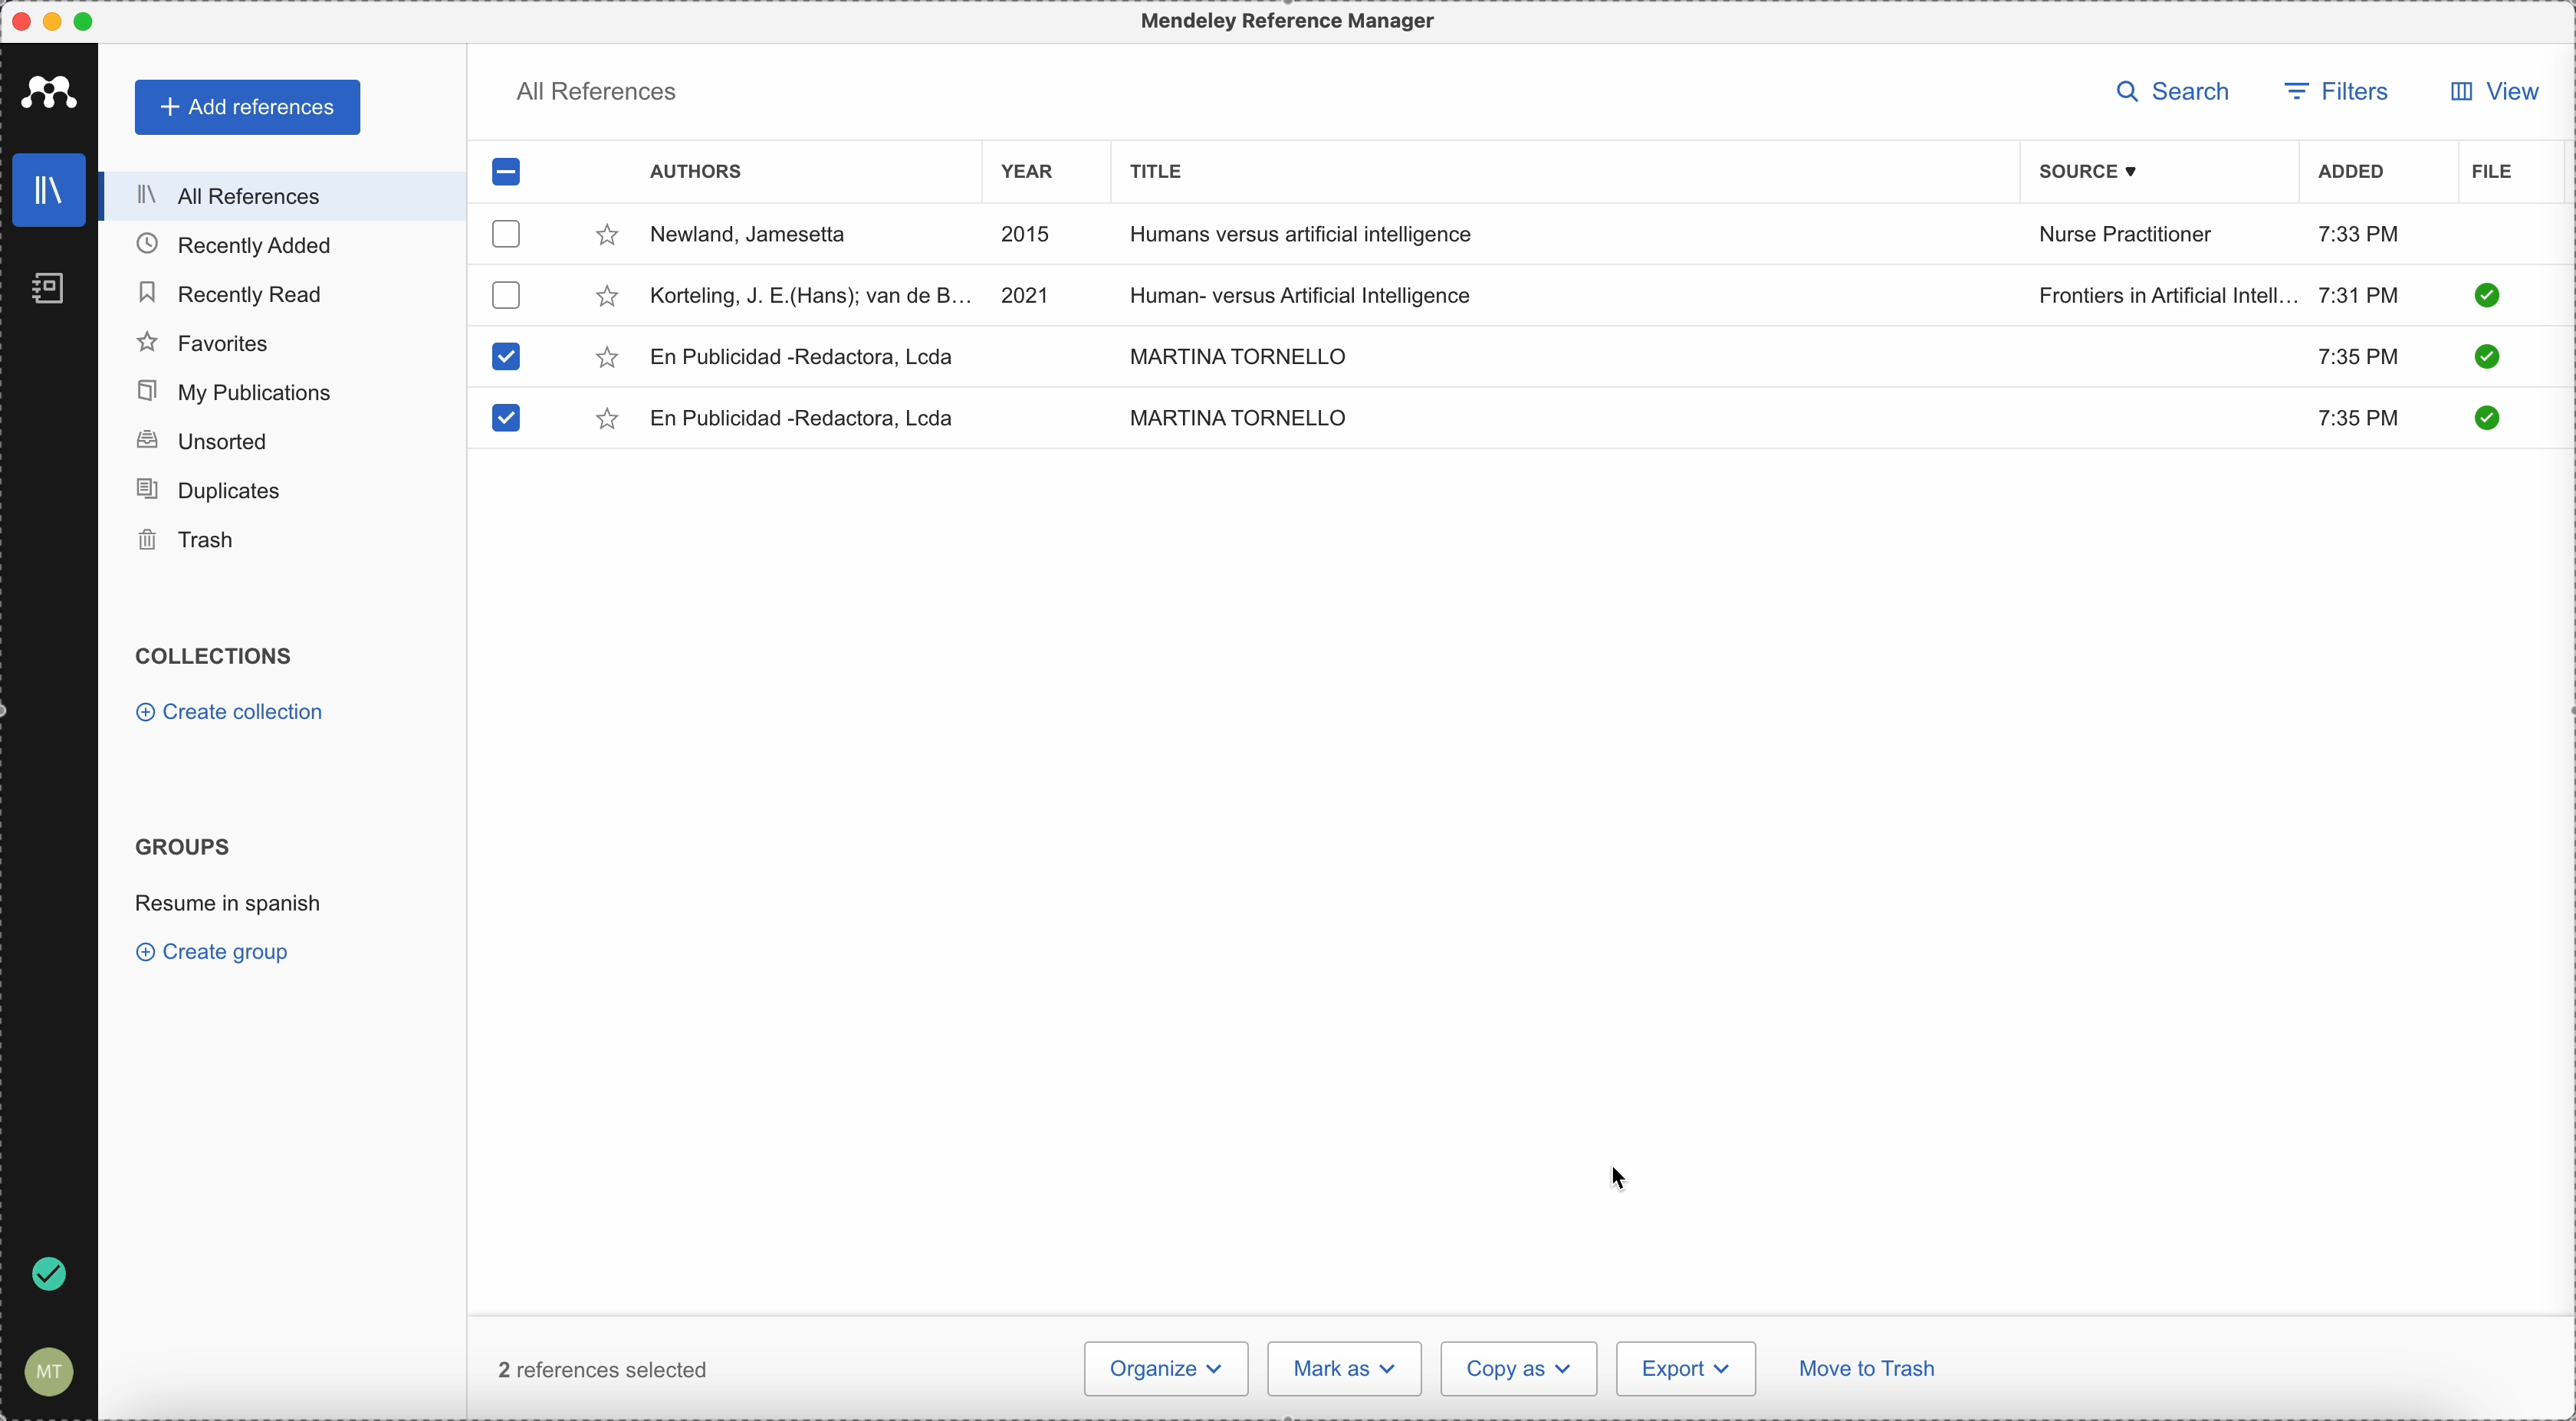  I want to click on move to trash, so click(1871, 1372).